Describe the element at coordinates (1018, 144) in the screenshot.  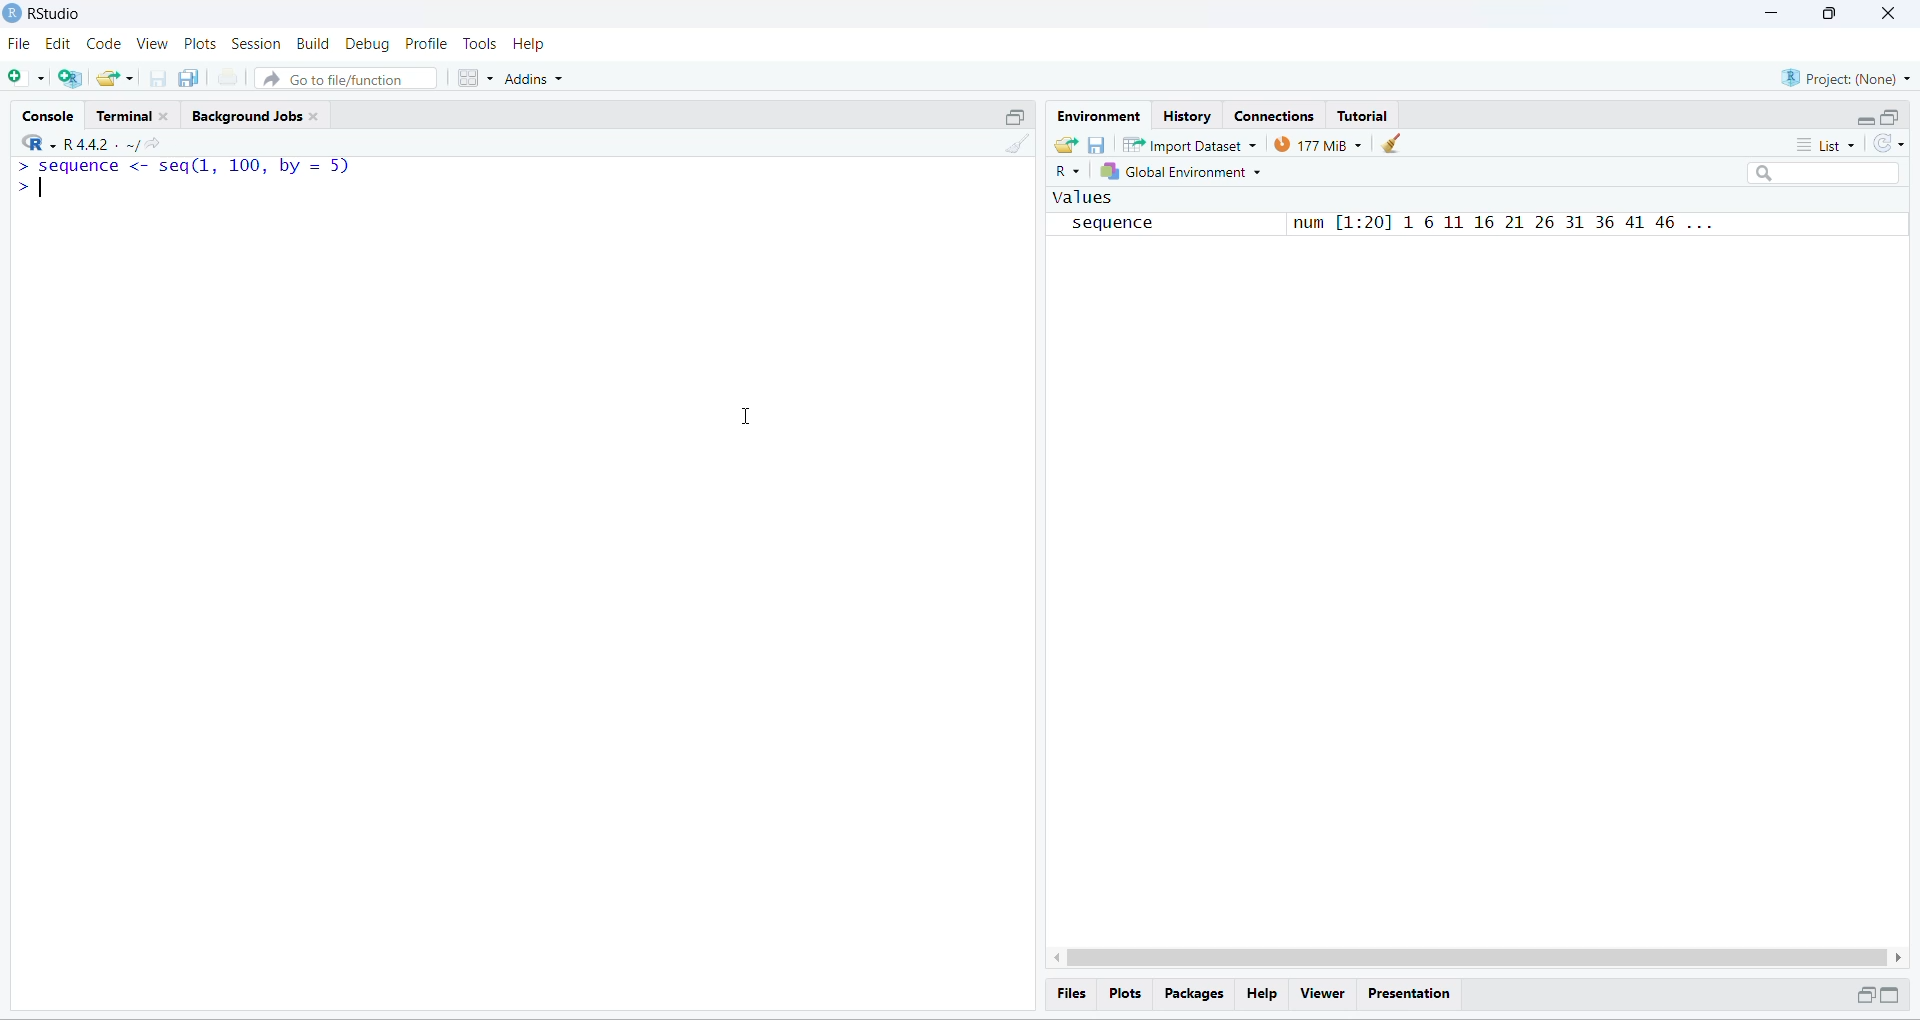
I see `clean` at that location.